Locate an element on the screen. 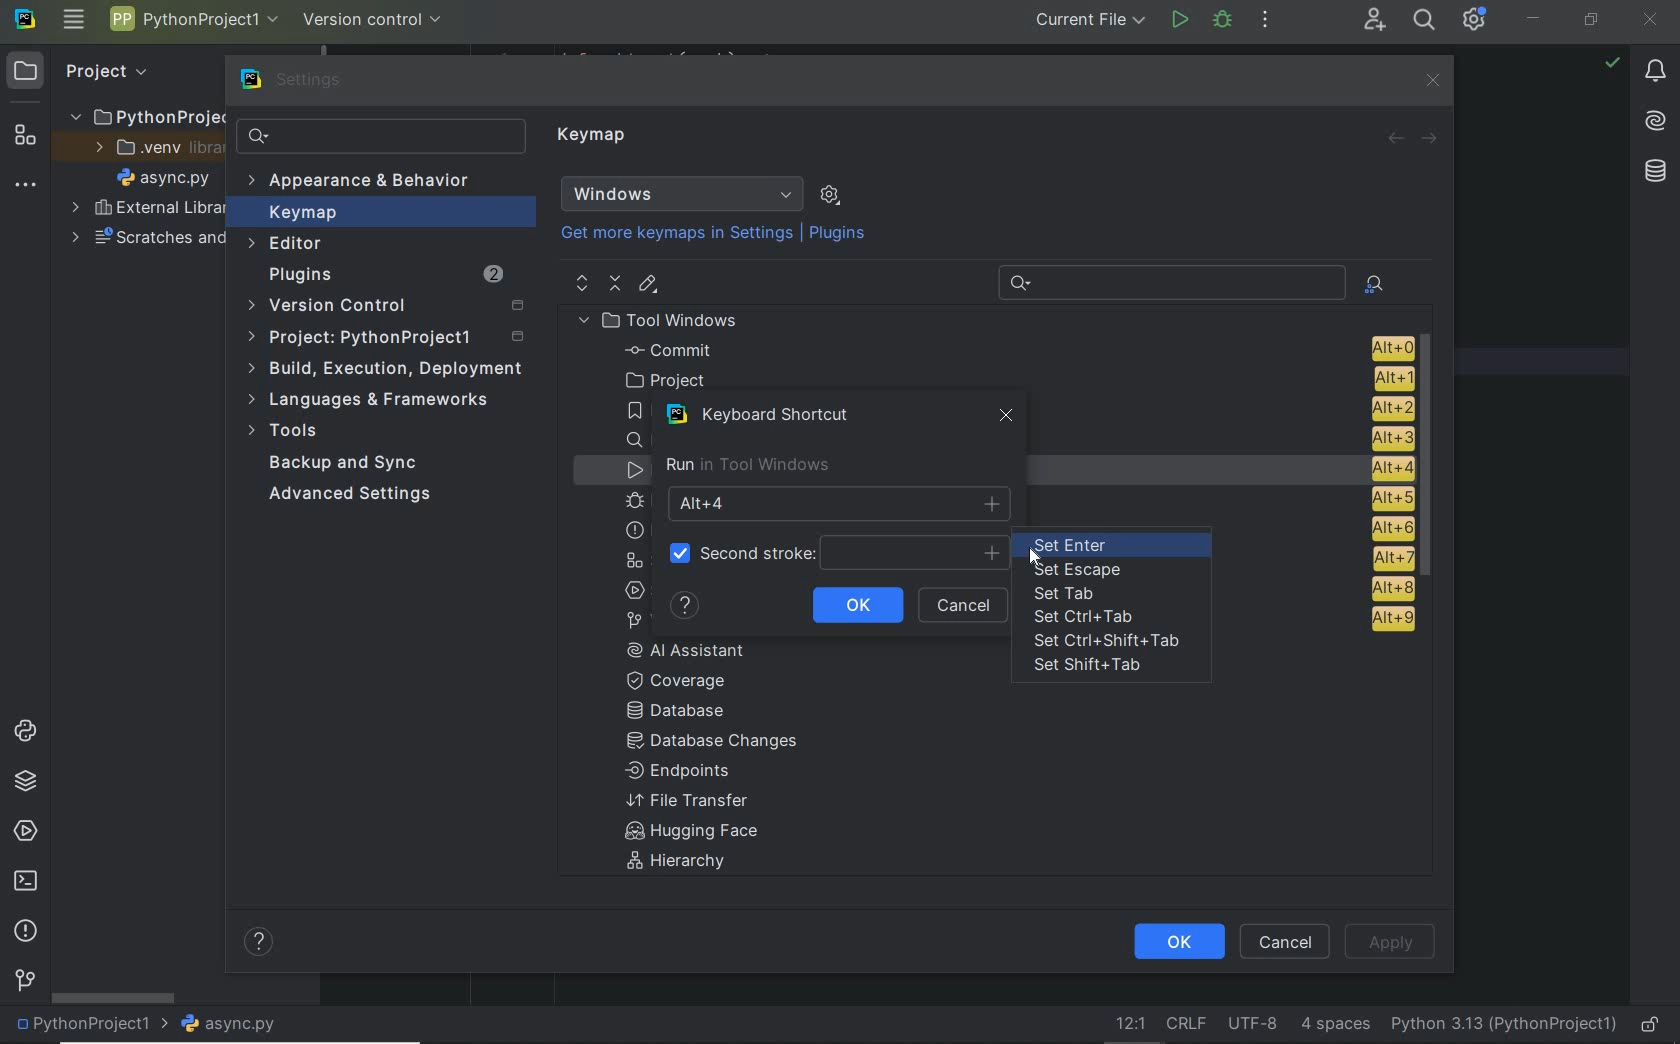  help is located at coordinates (685, 606).